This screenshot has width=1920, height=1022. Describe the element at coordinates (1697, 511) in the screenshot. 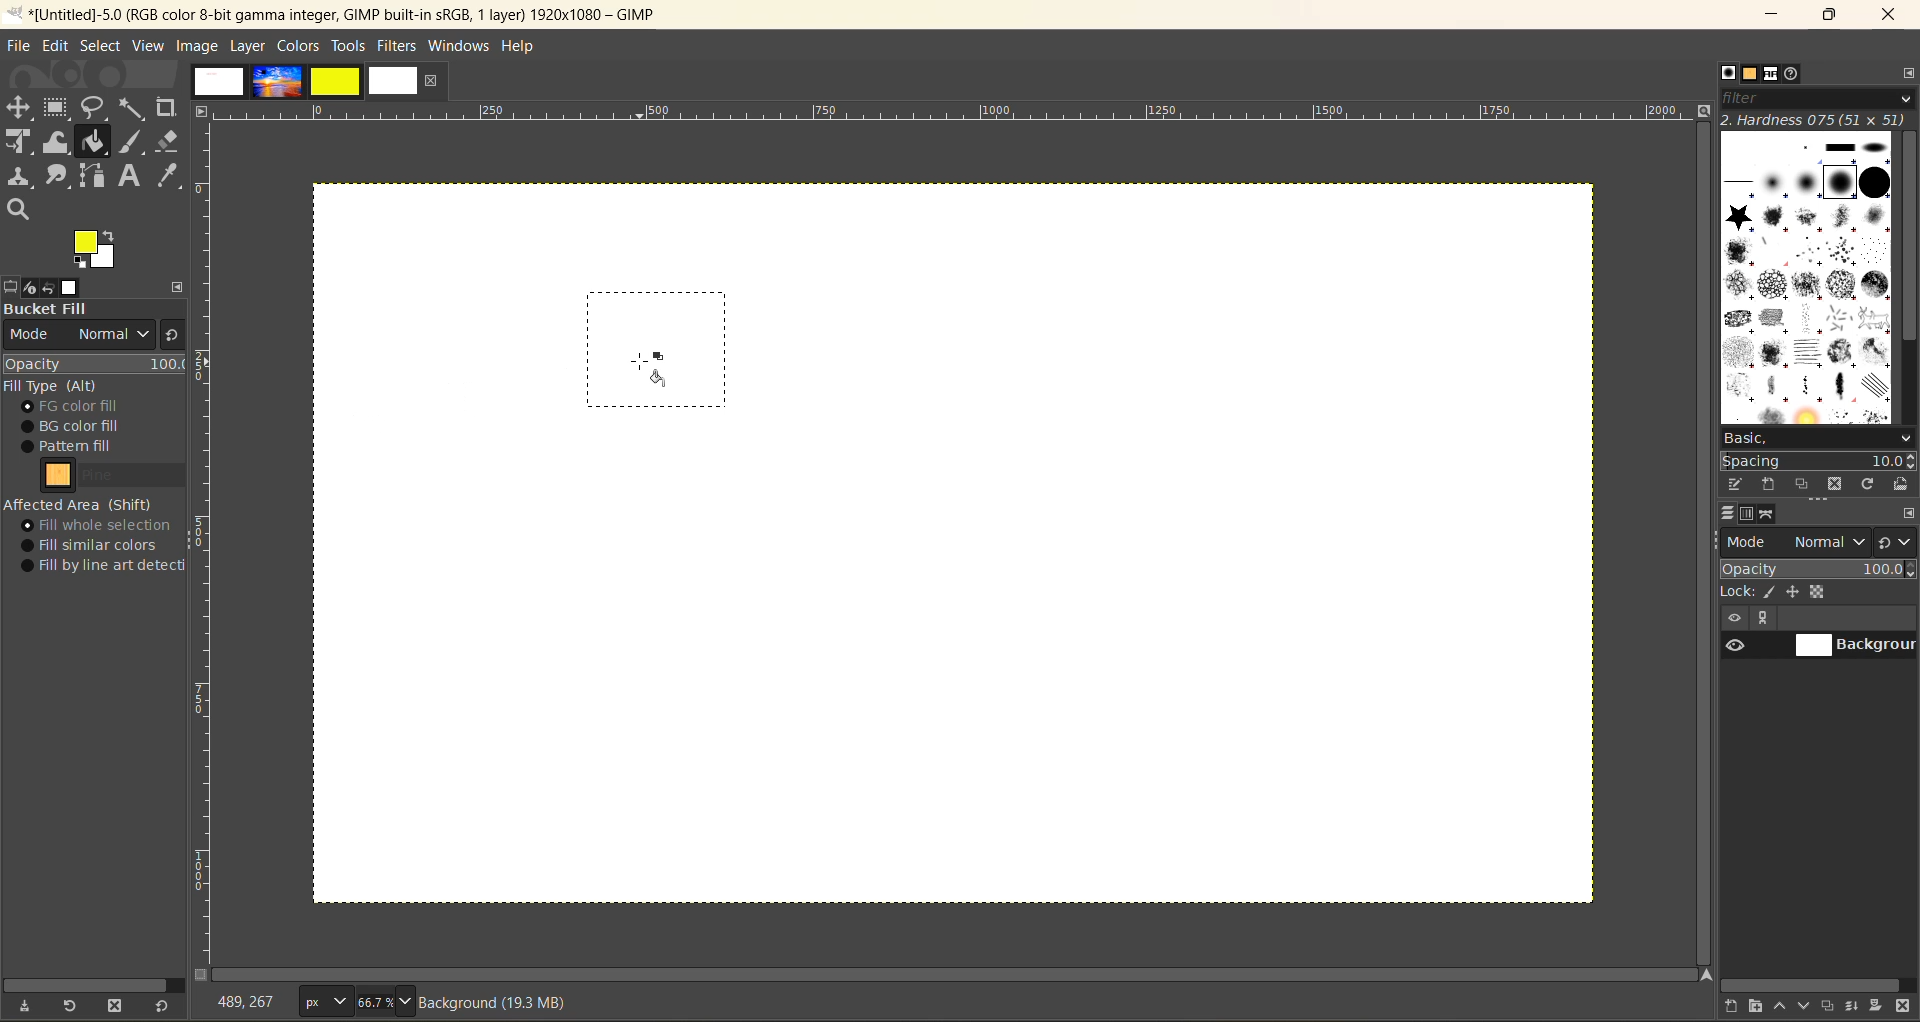

I see `vertical scroll bar` at that location.